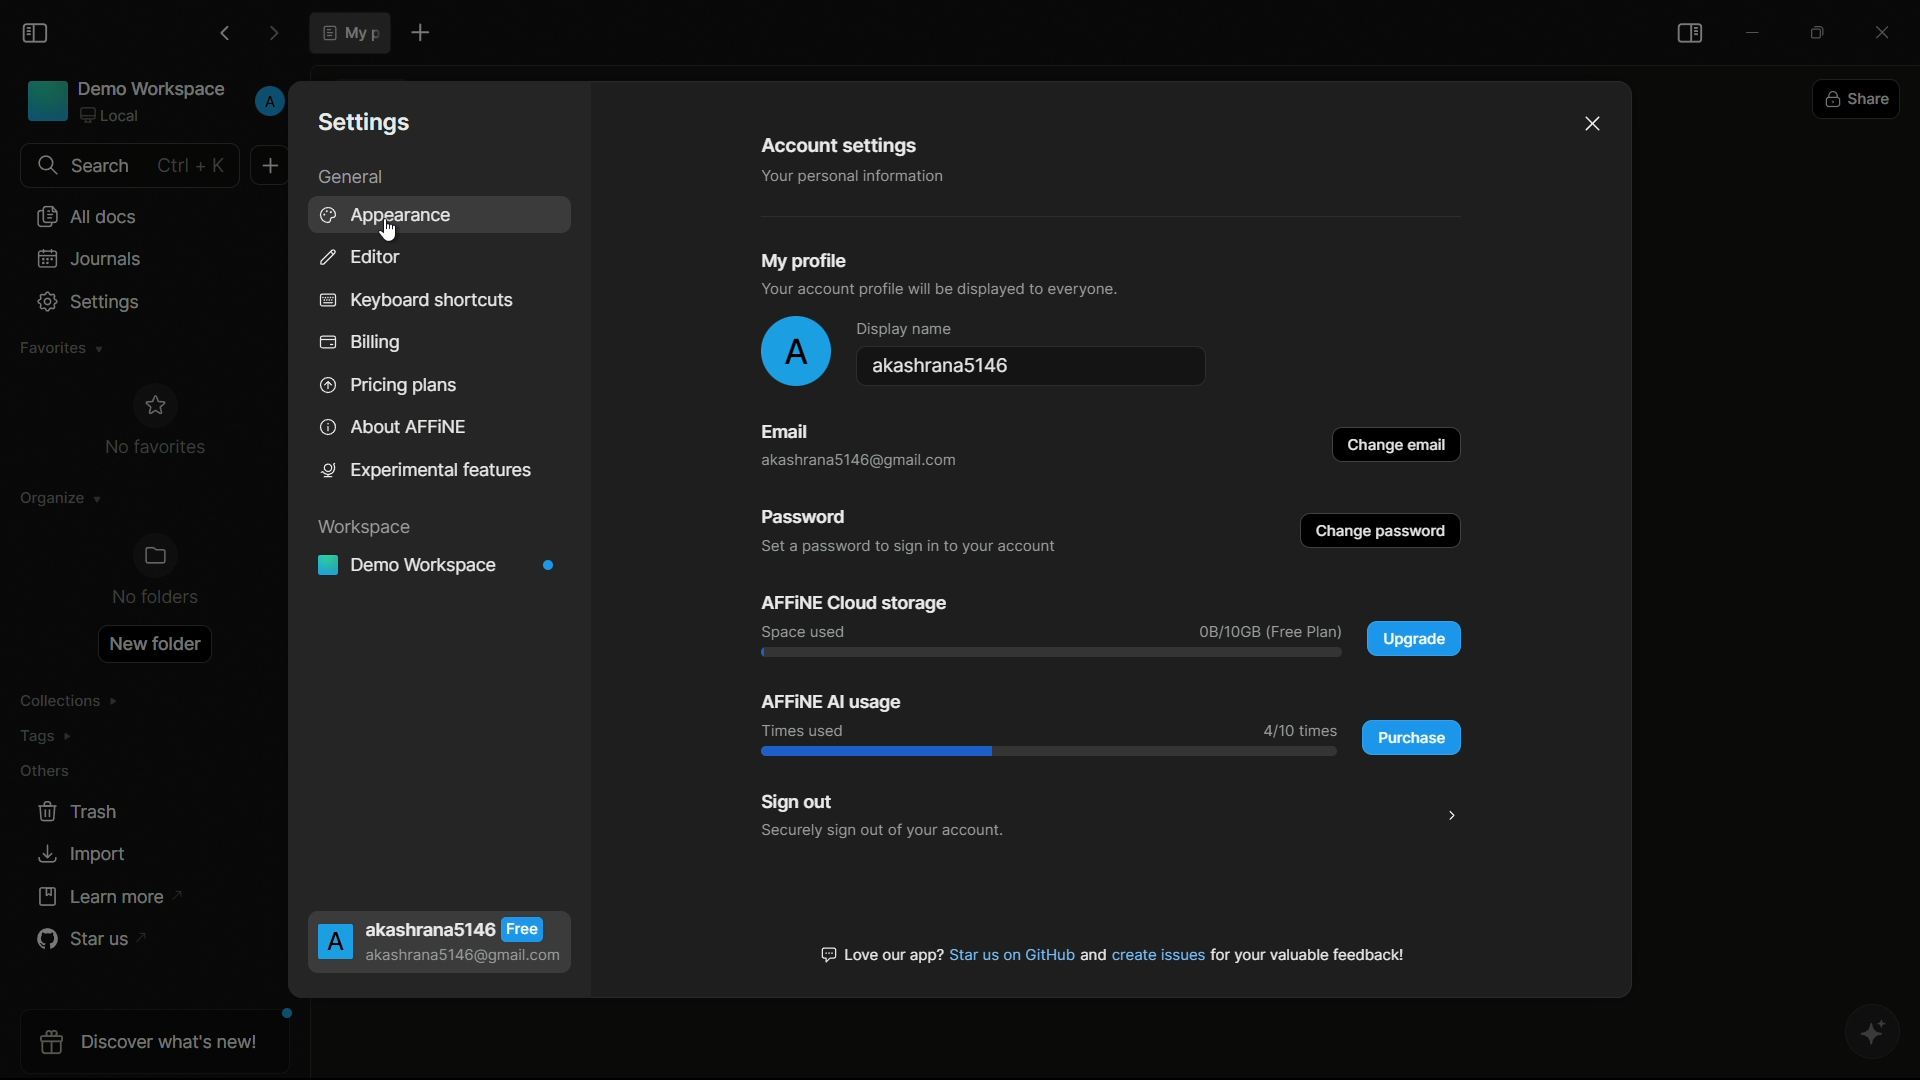 The width and height of the screenshot is (1920, 1080). I want to click on Cursor, so click(386, 227).